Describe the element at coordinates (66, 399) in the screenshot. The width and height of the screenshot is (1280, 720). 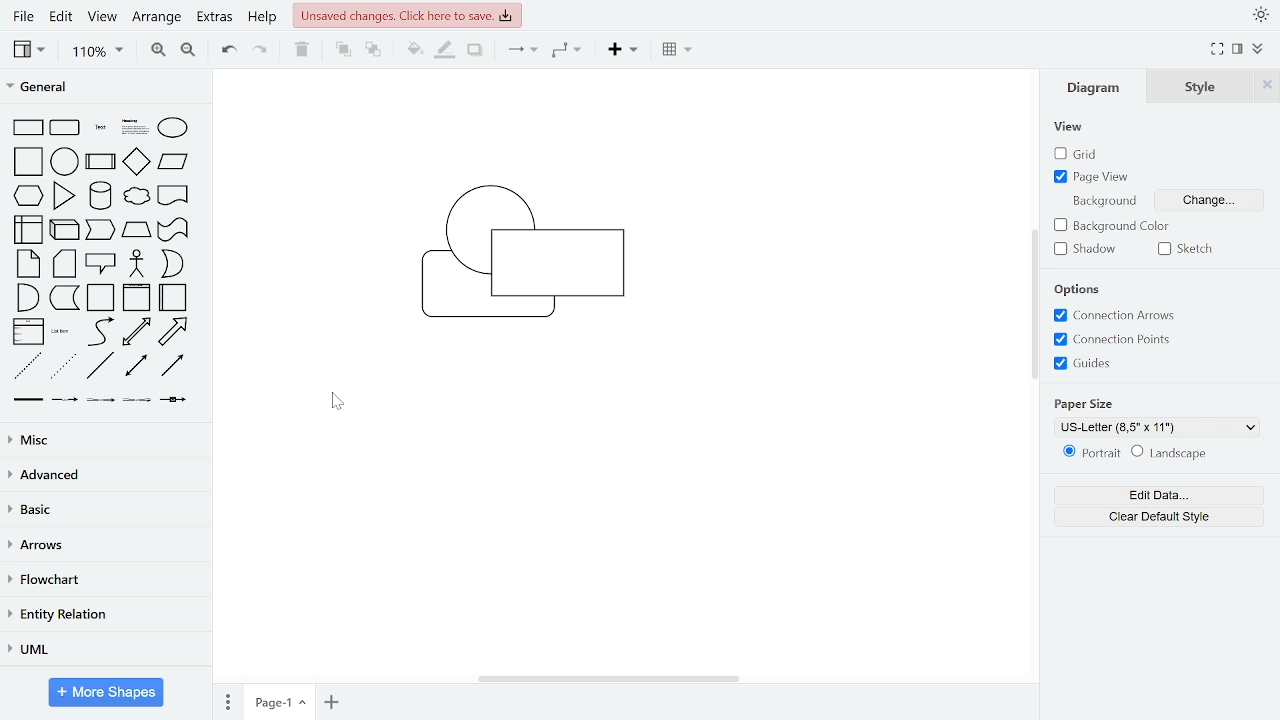
I see `connector with label` at that location.